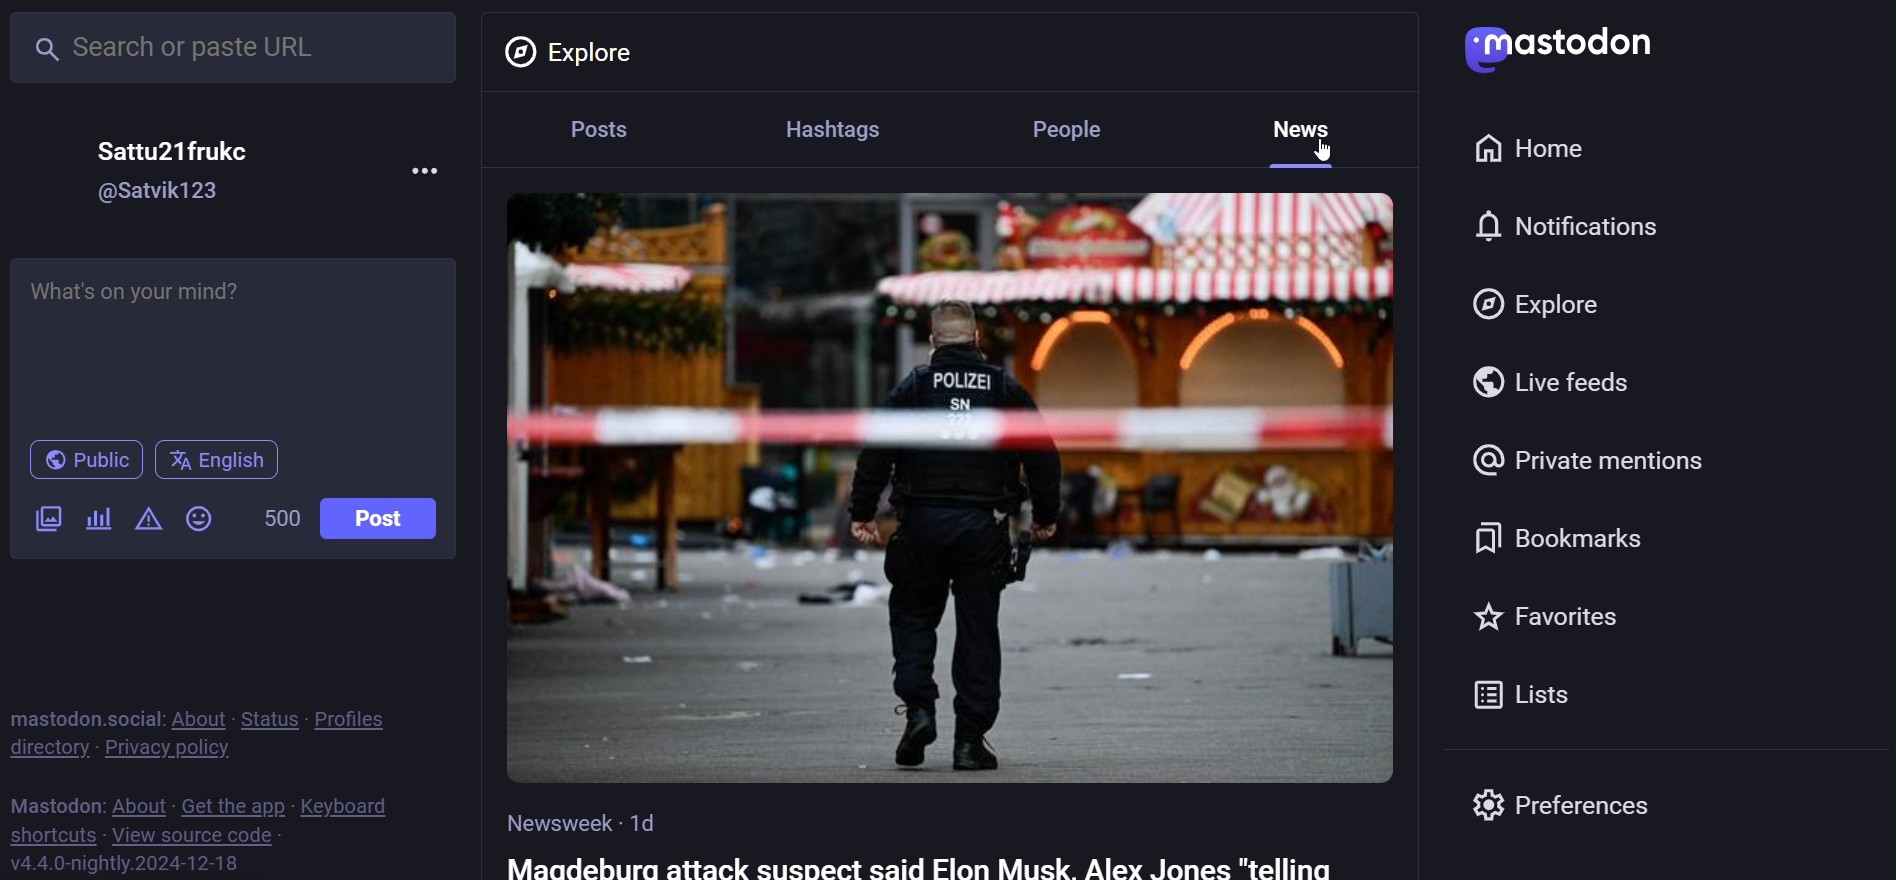  What do you see at coordinates (1524, 694) in the screenshot?
I see `list` at bounding box center [1524, 694].